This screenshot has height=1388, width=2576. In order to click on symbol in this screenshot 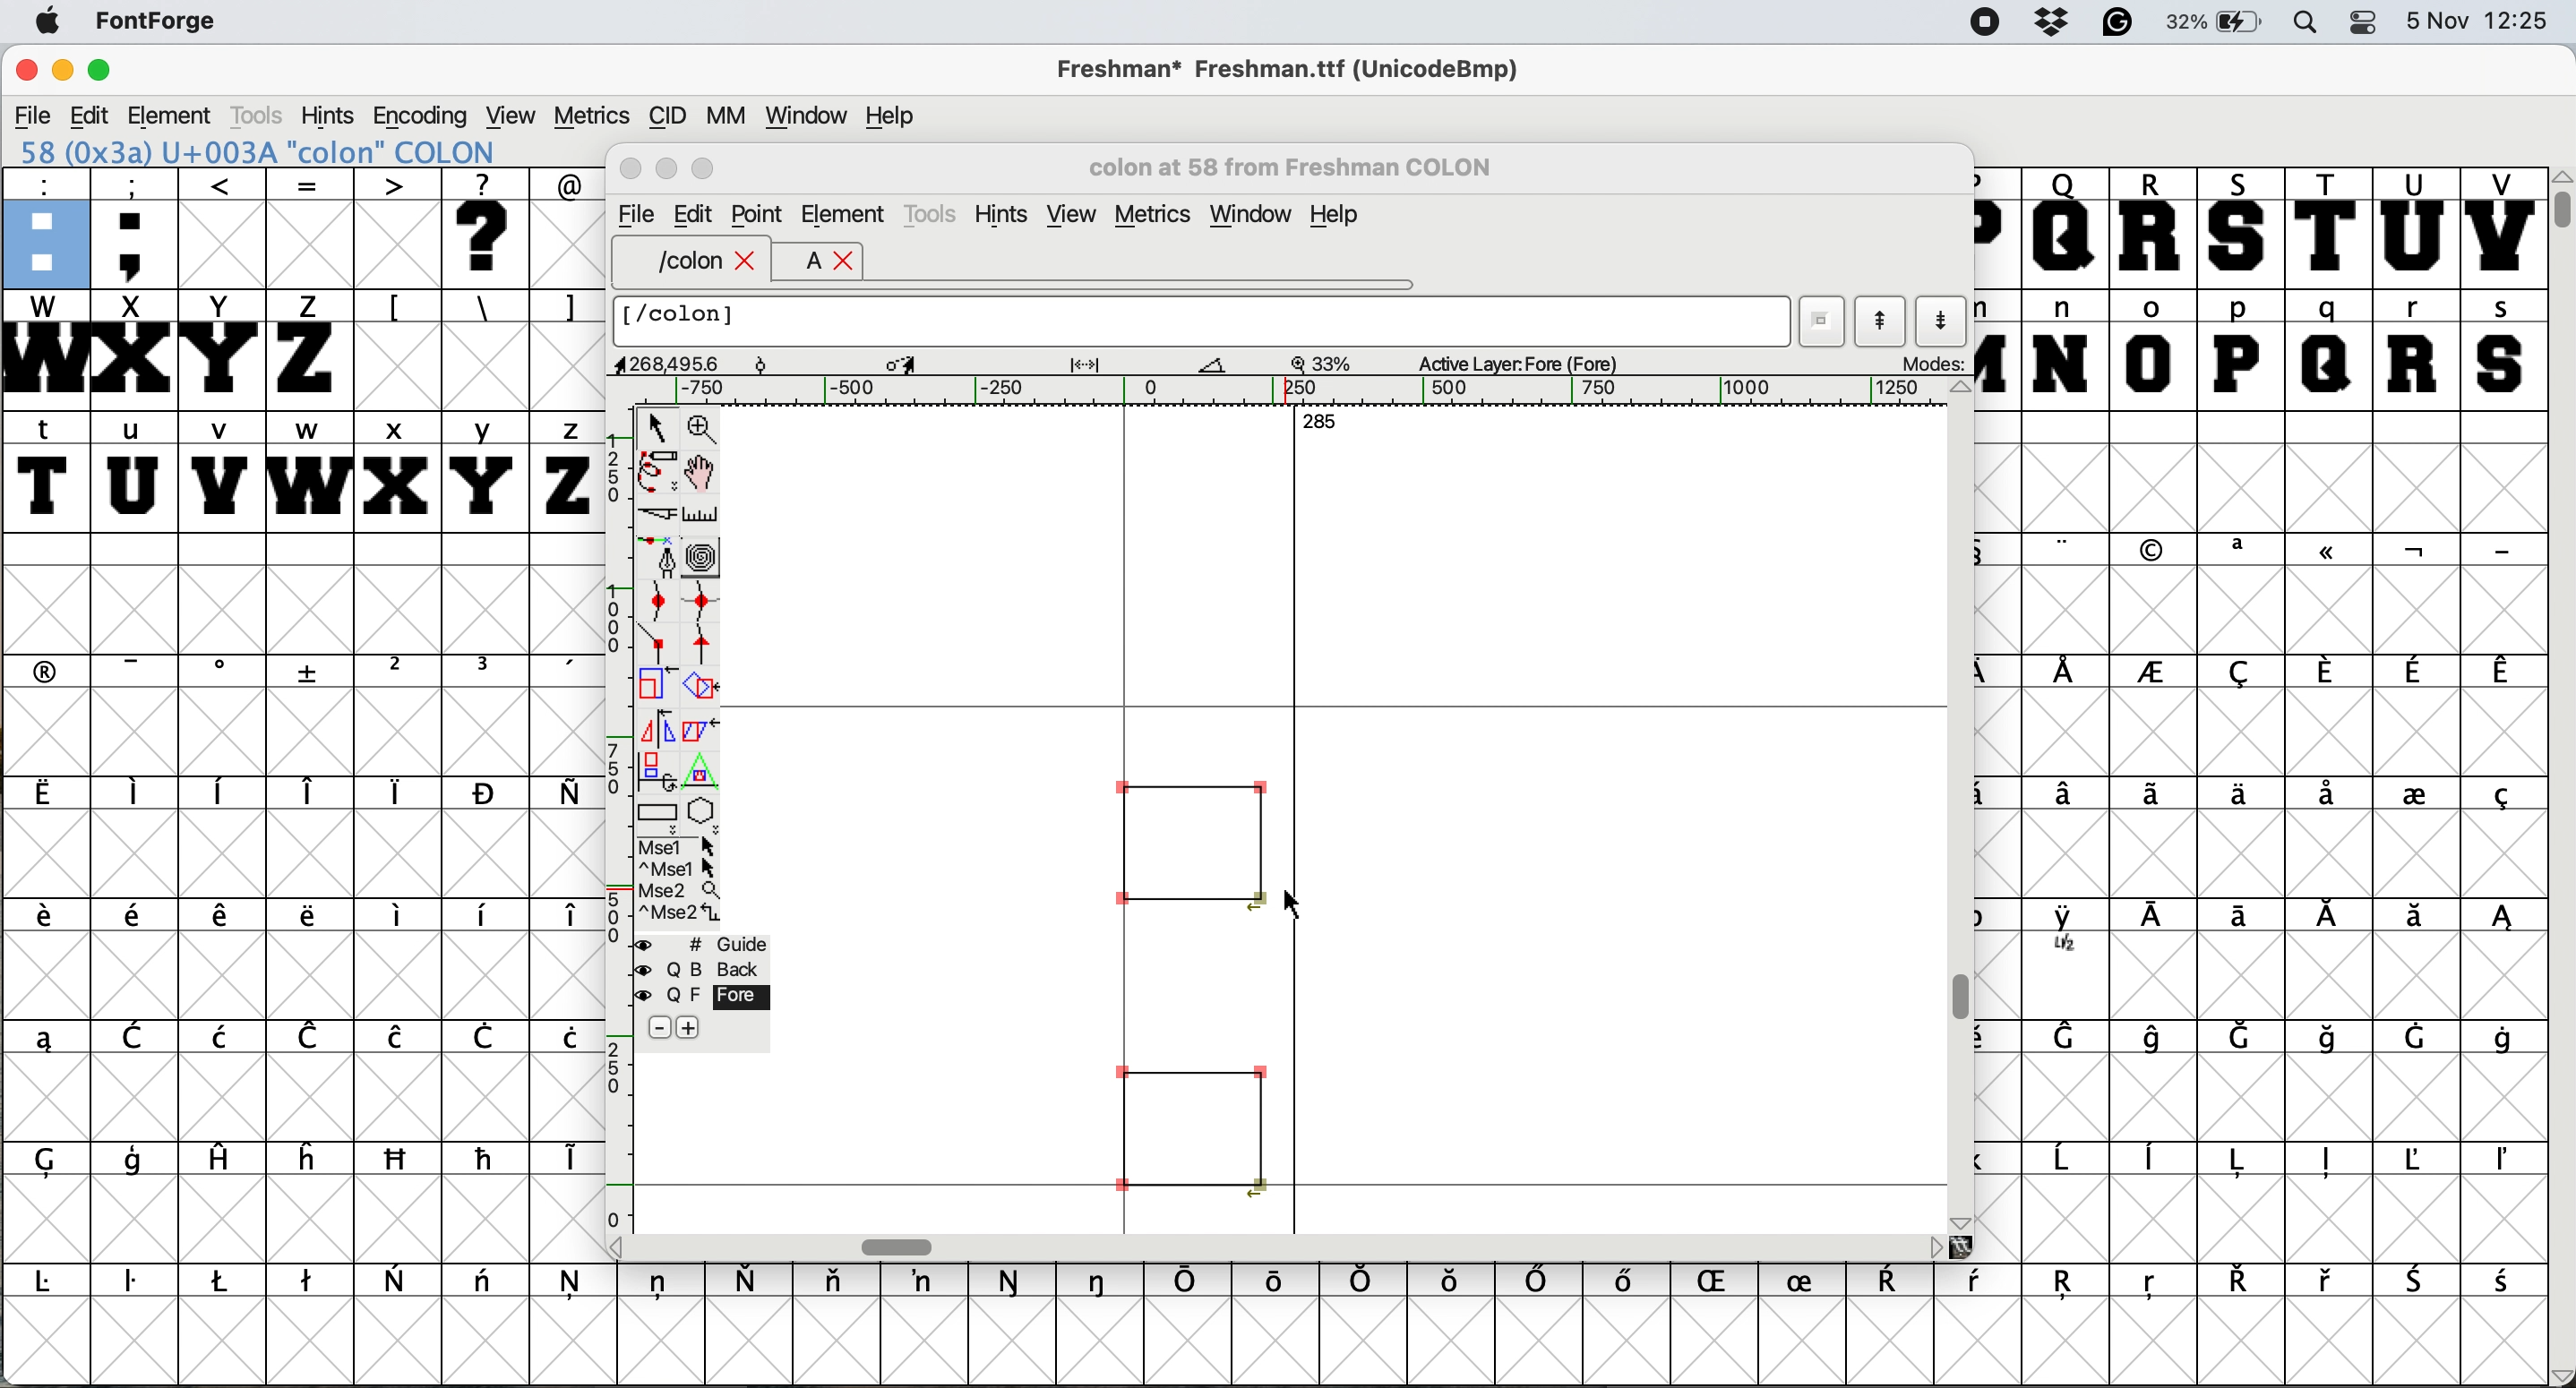, I will do `click(47, 921)`.